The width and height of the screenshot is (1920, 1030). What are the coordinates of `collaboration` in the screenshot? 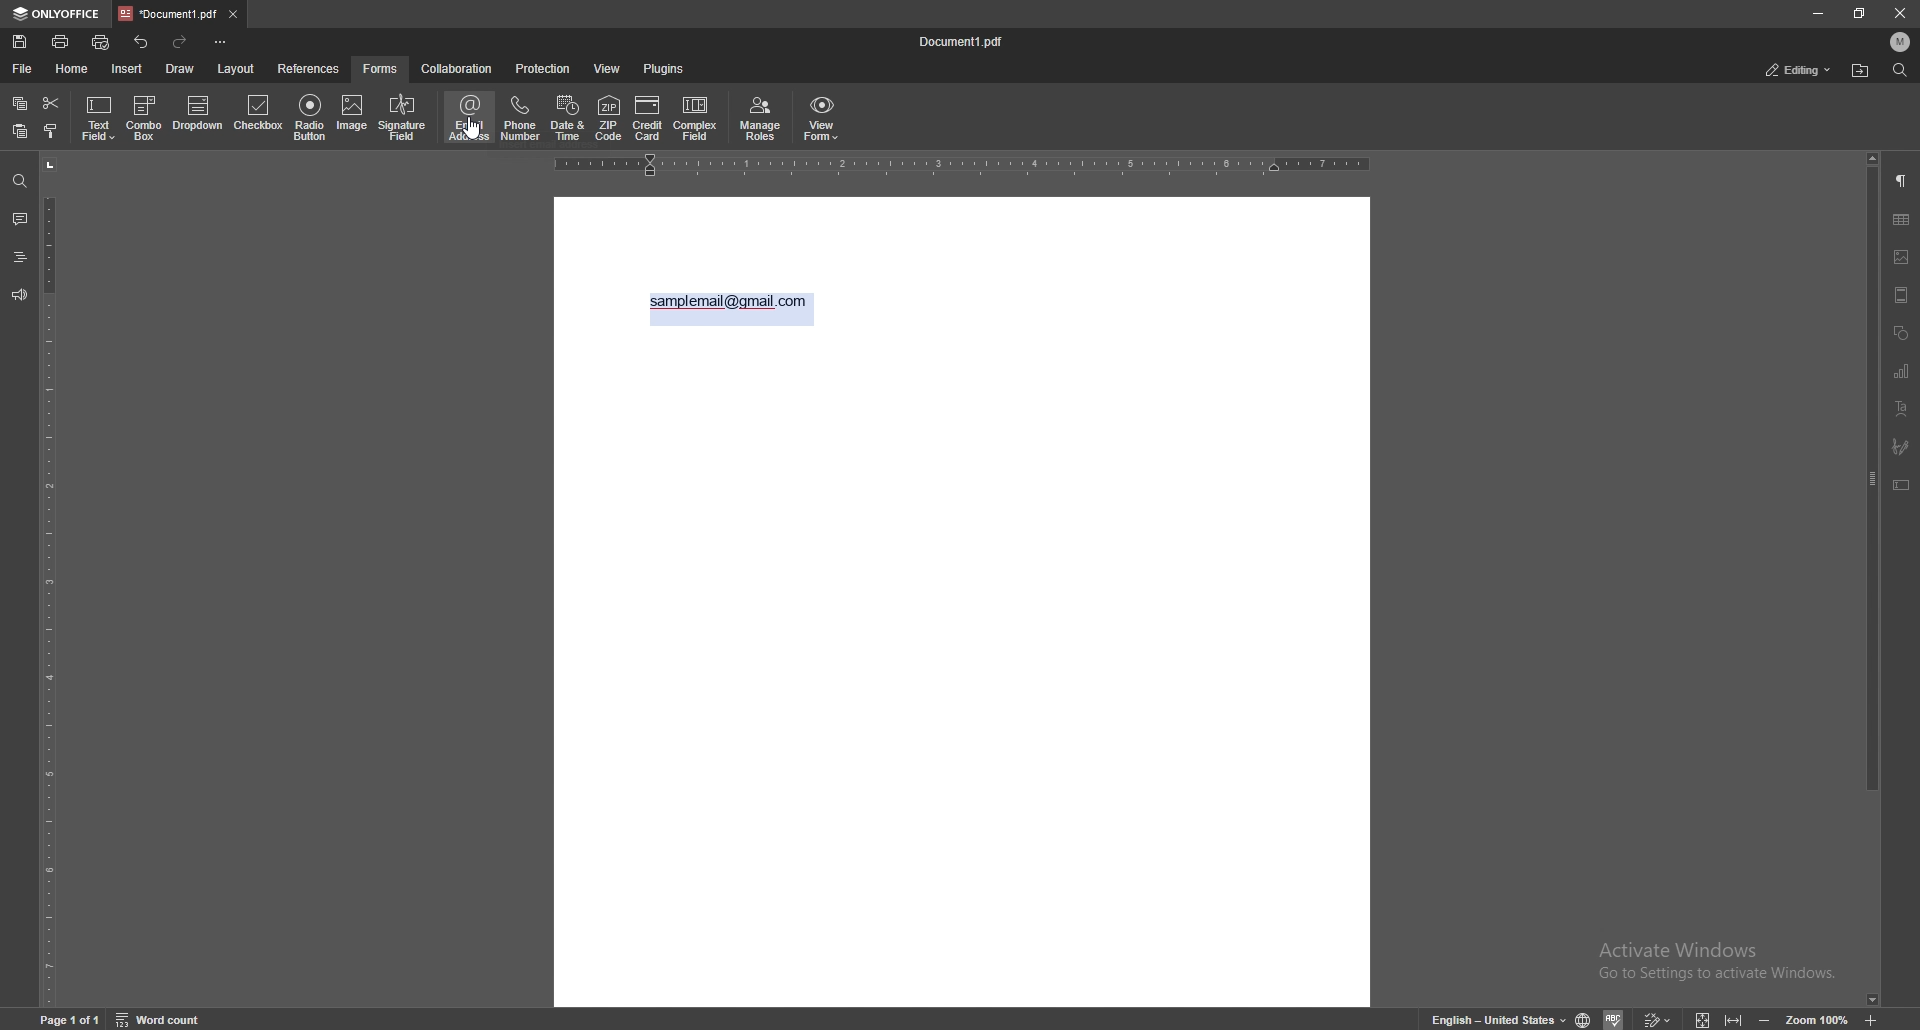 It's located at (457, 68).